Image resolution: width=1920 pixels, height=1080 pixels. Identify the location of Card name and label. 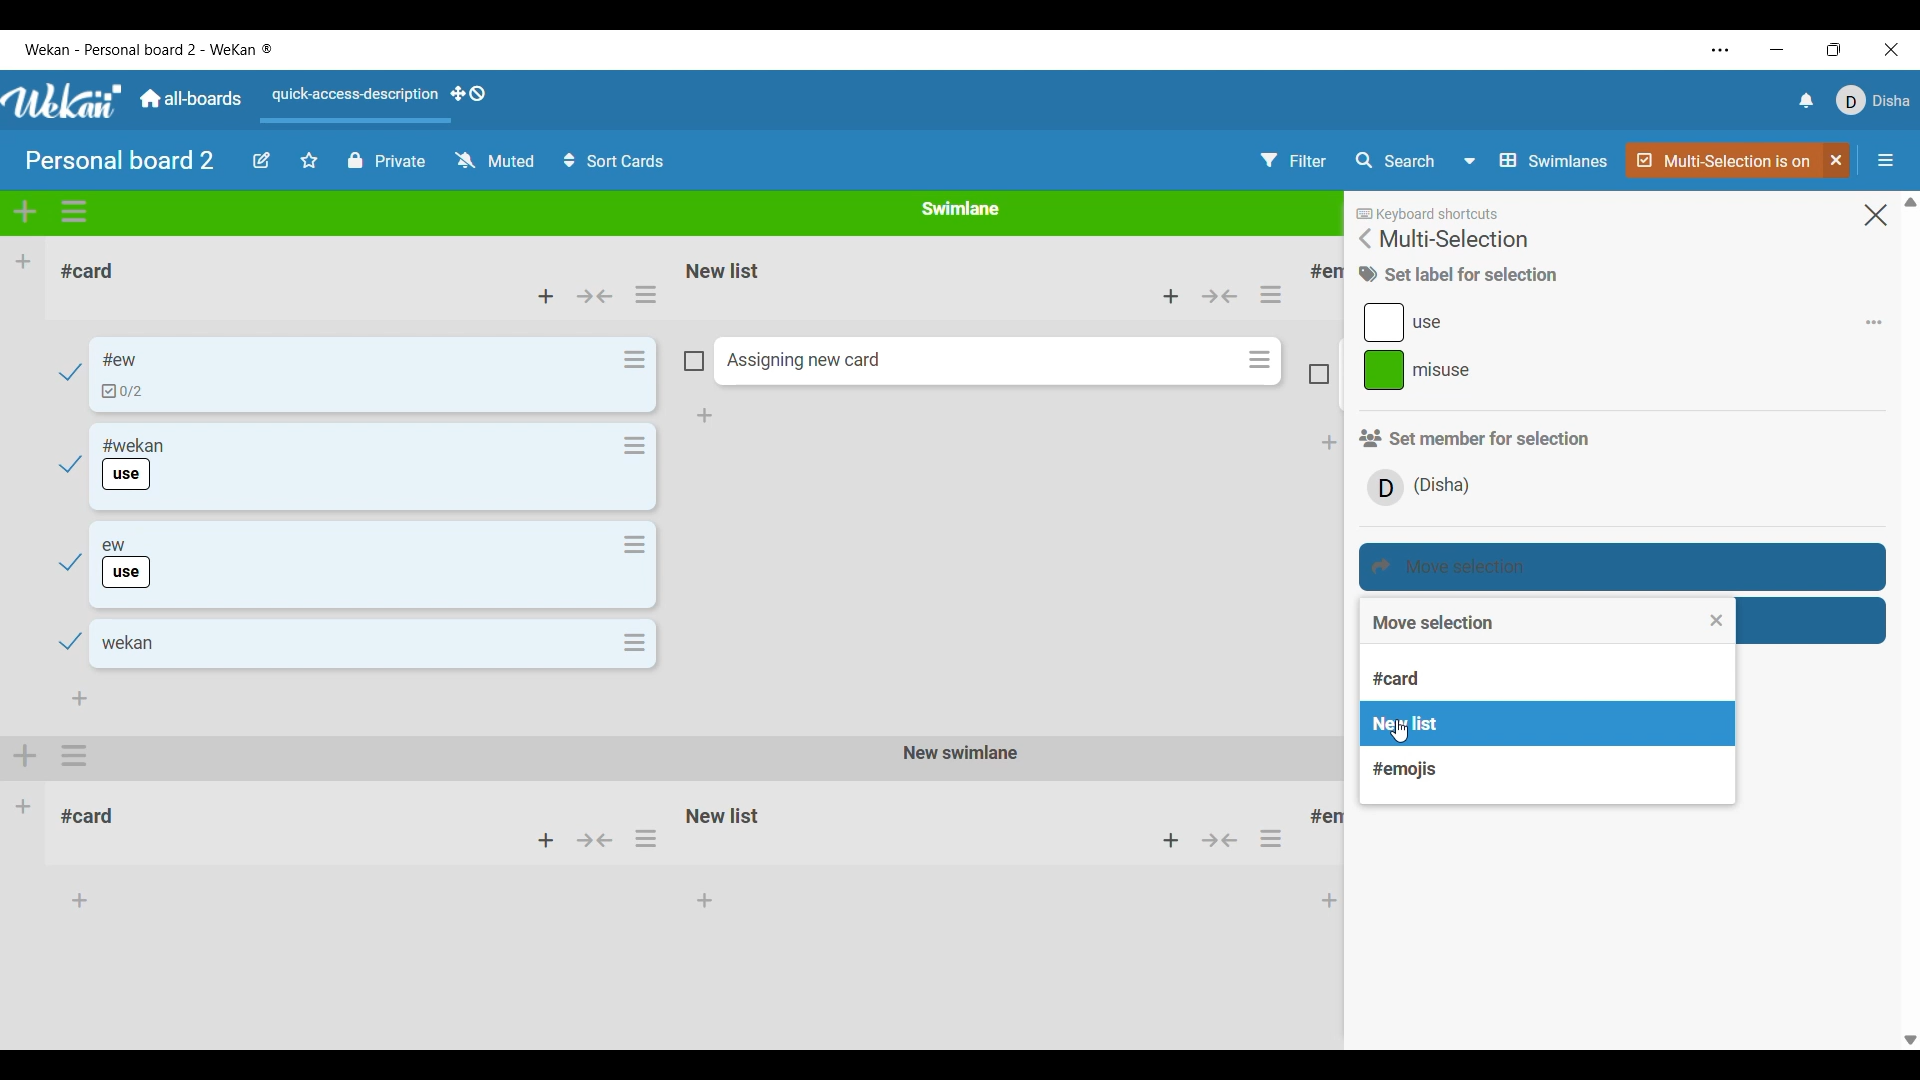
(142, 463).